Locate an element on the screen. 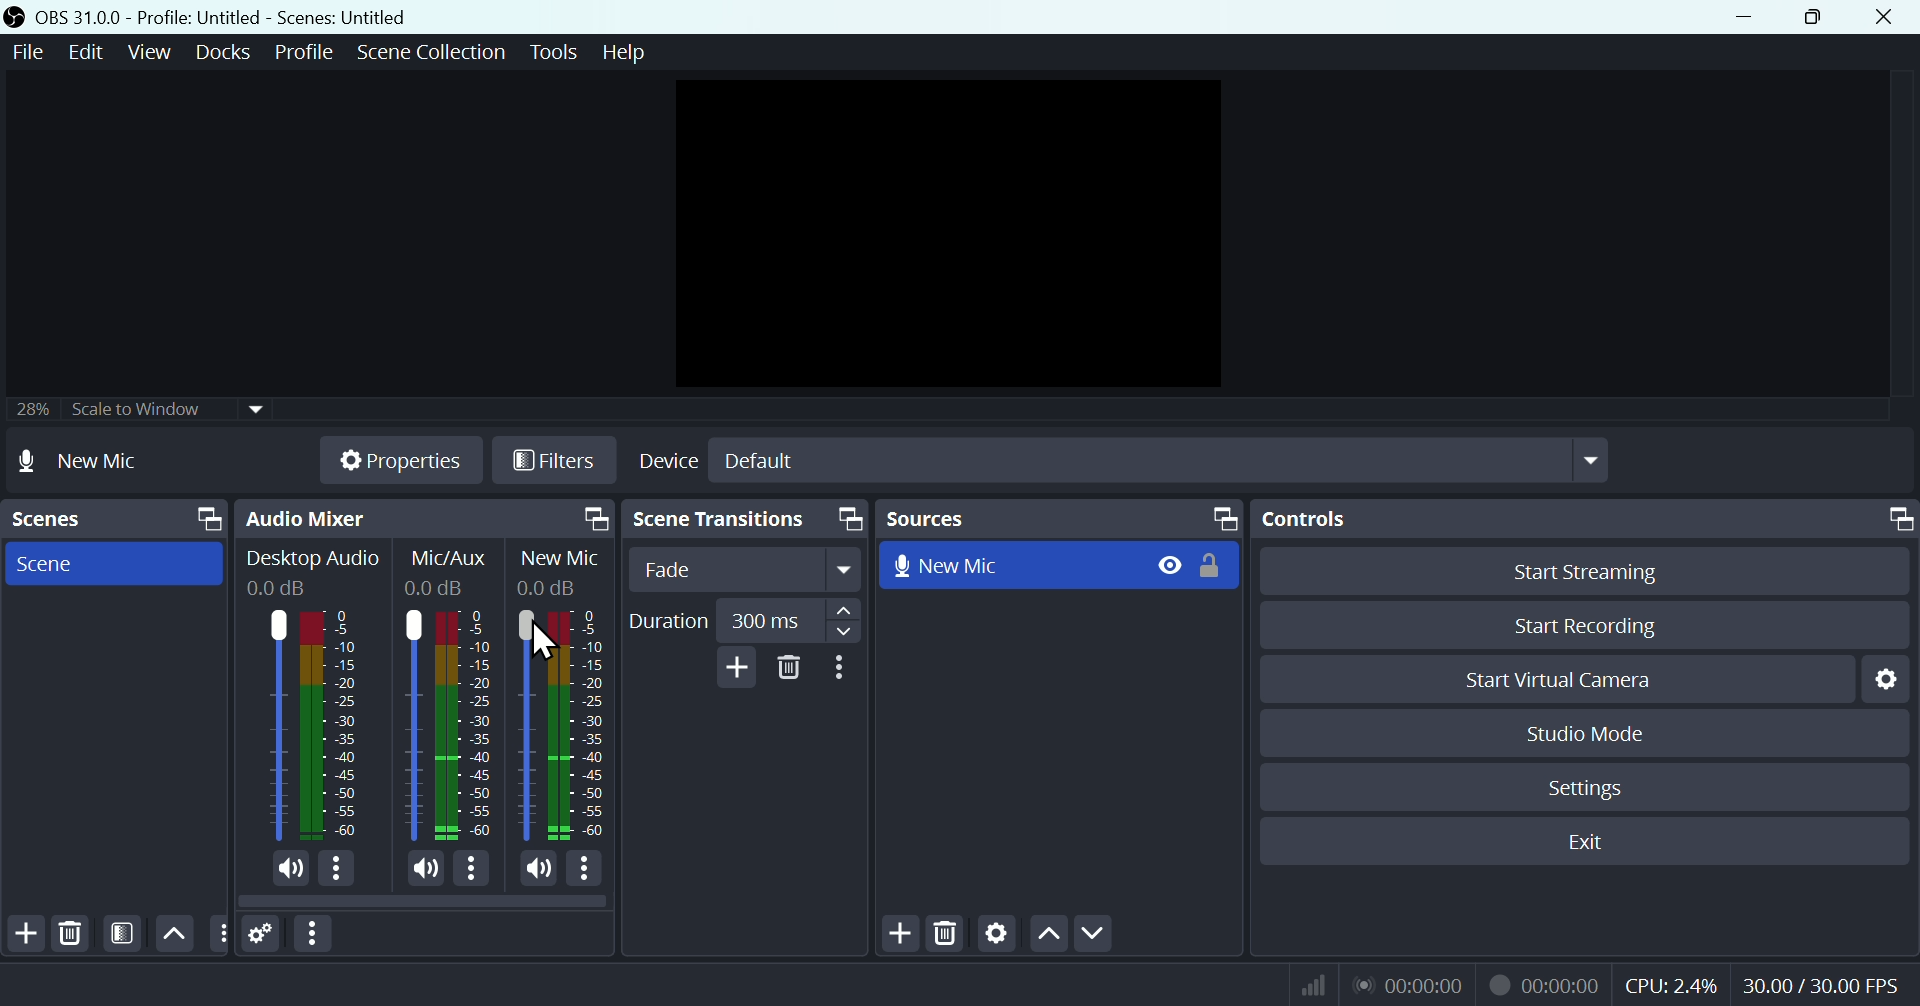 The height and width of the screenshot is (1006, 1920). Audio mixer is located at coordinates (421, 519).